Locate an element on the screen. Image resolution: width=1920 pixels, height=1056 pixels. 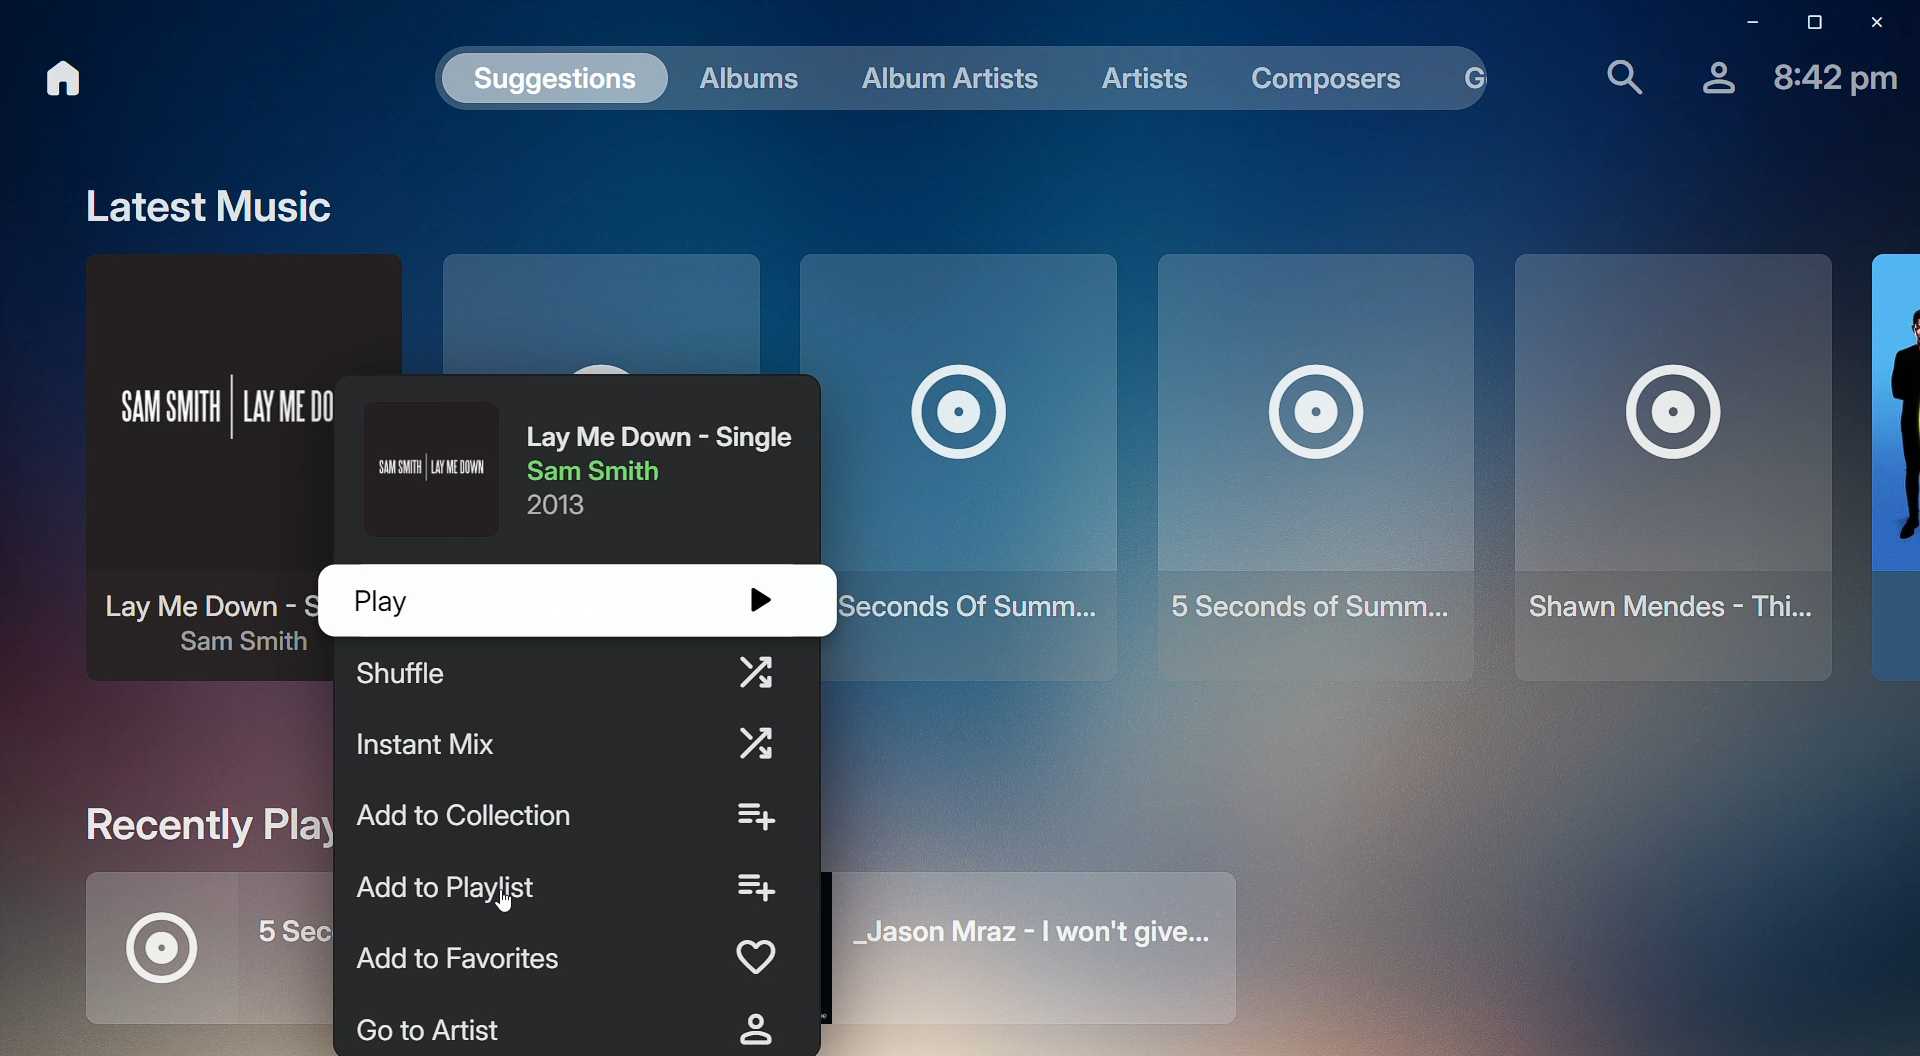
Instant Mix is located at coordinates (570, 747).